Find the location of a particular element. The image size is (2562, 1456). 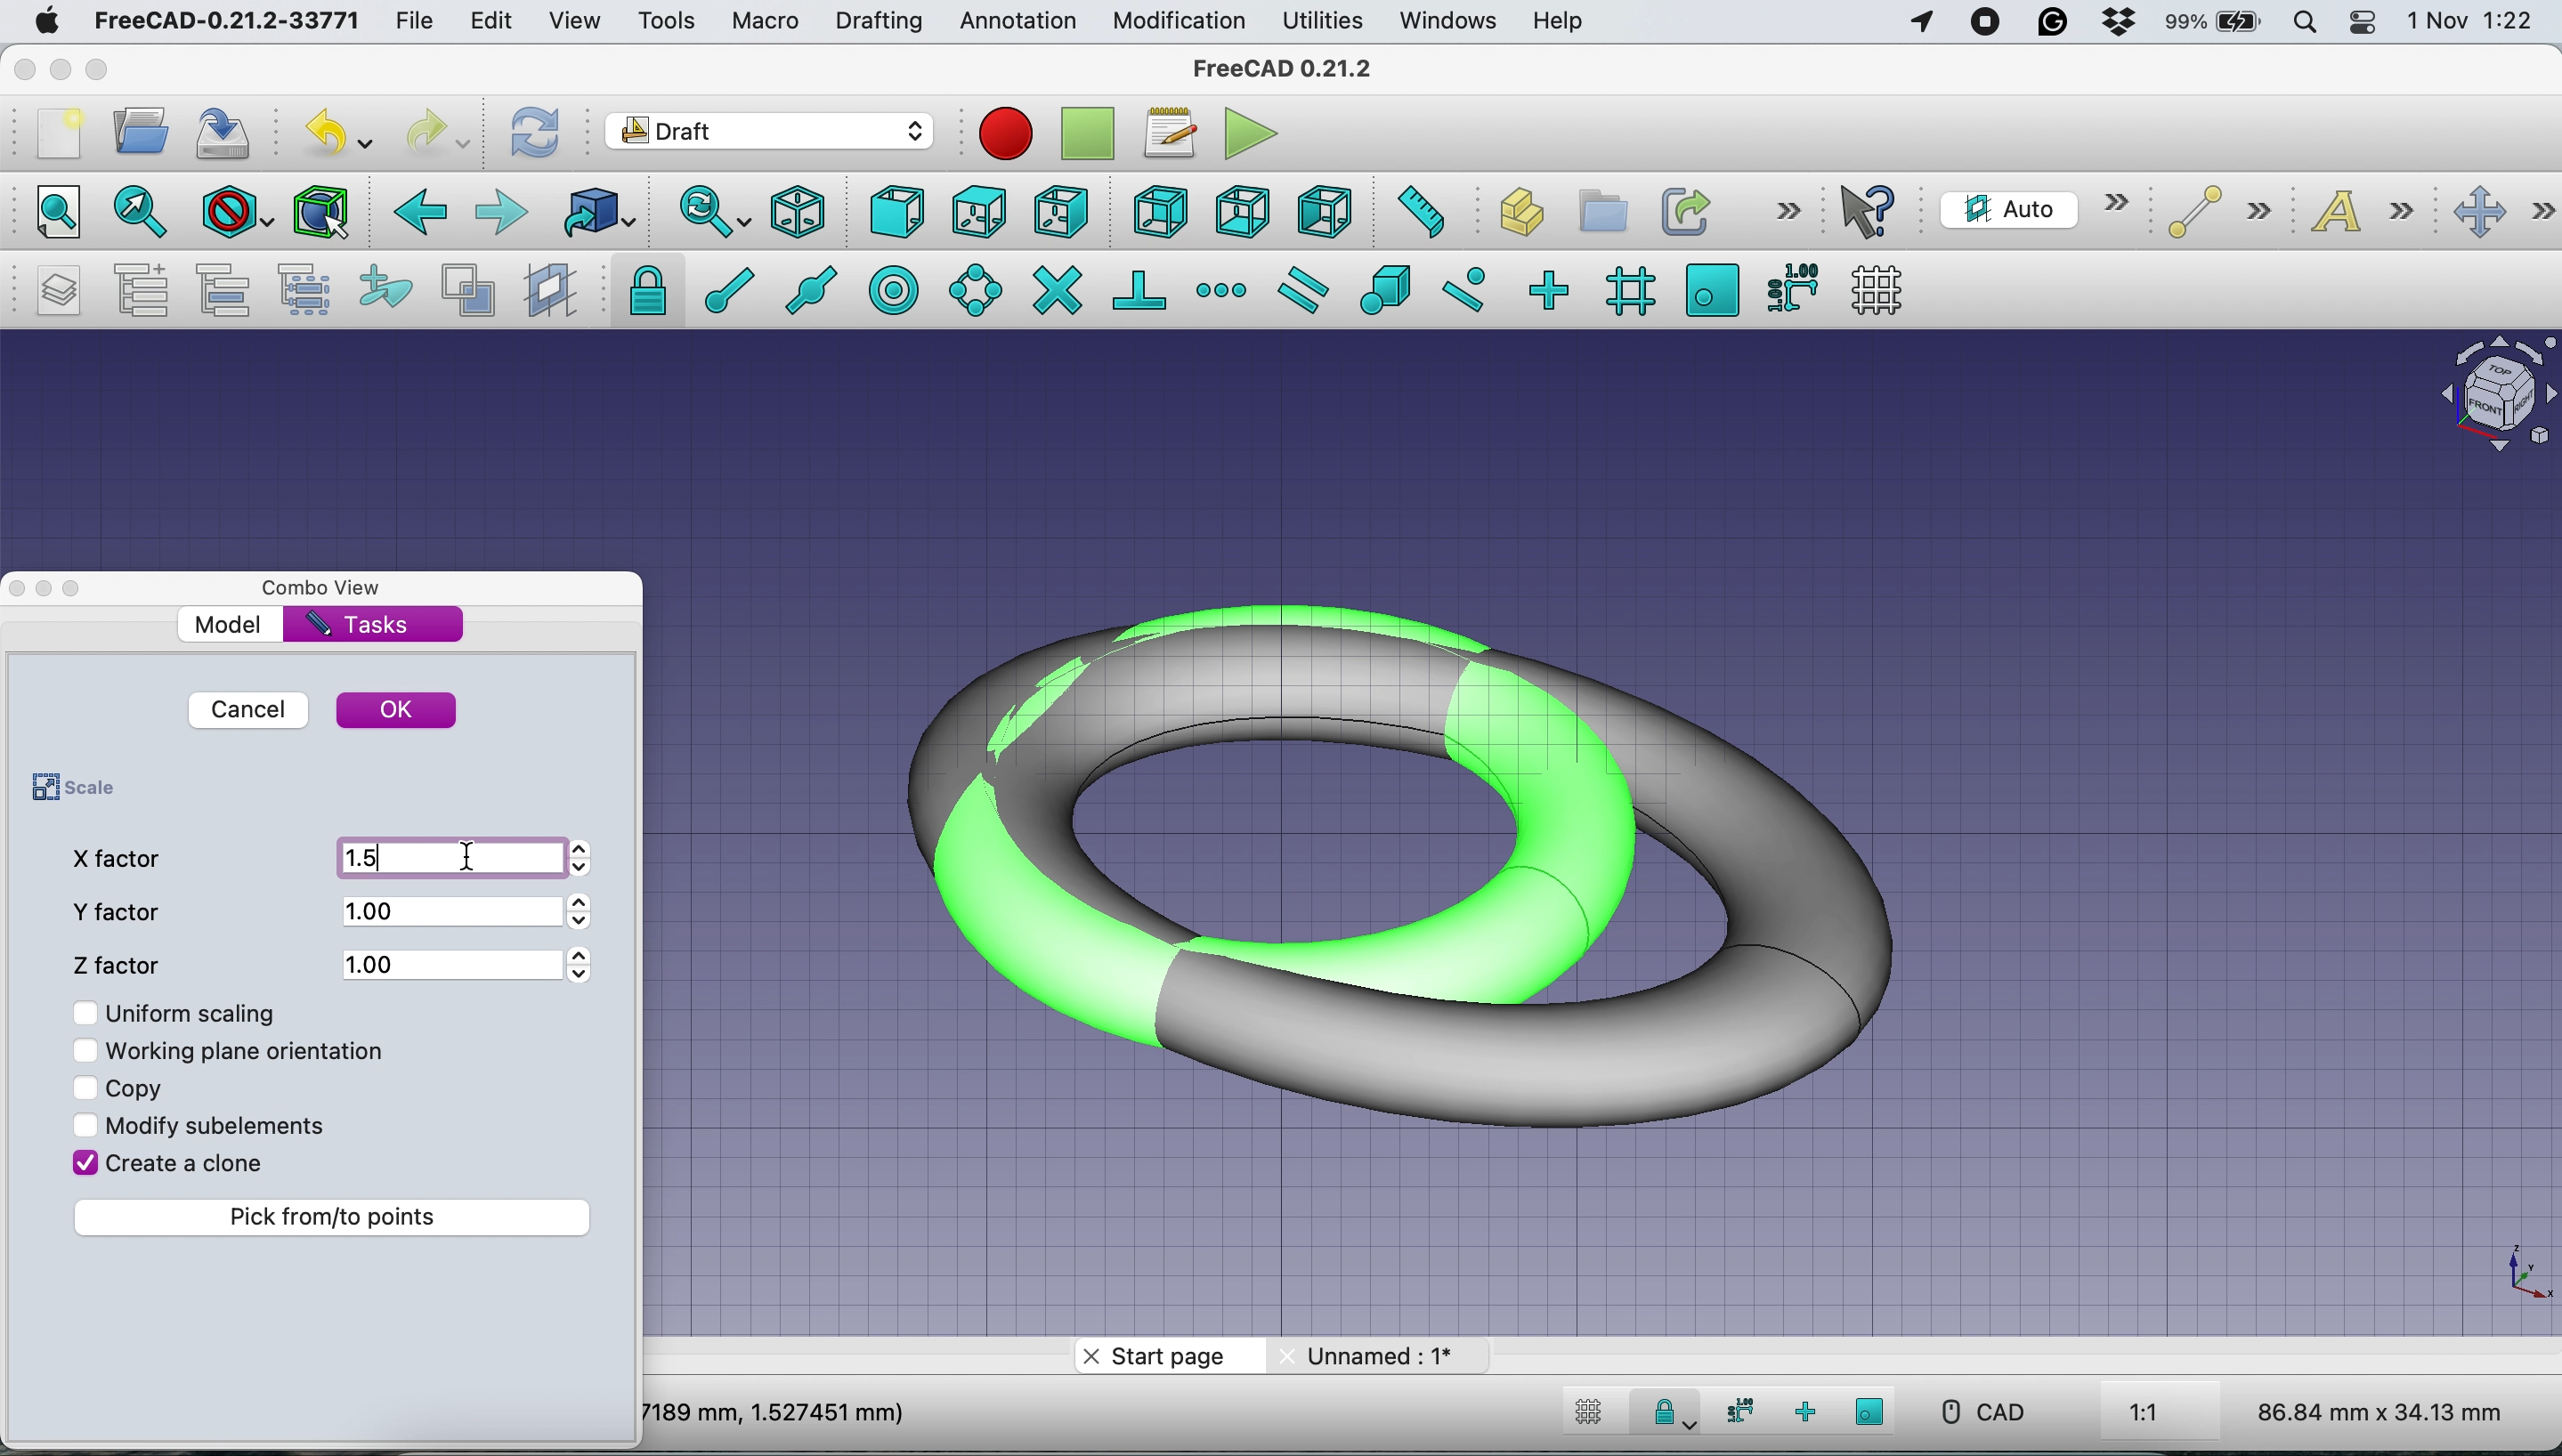

snap dimensions is located at coordinates (1789, 287).